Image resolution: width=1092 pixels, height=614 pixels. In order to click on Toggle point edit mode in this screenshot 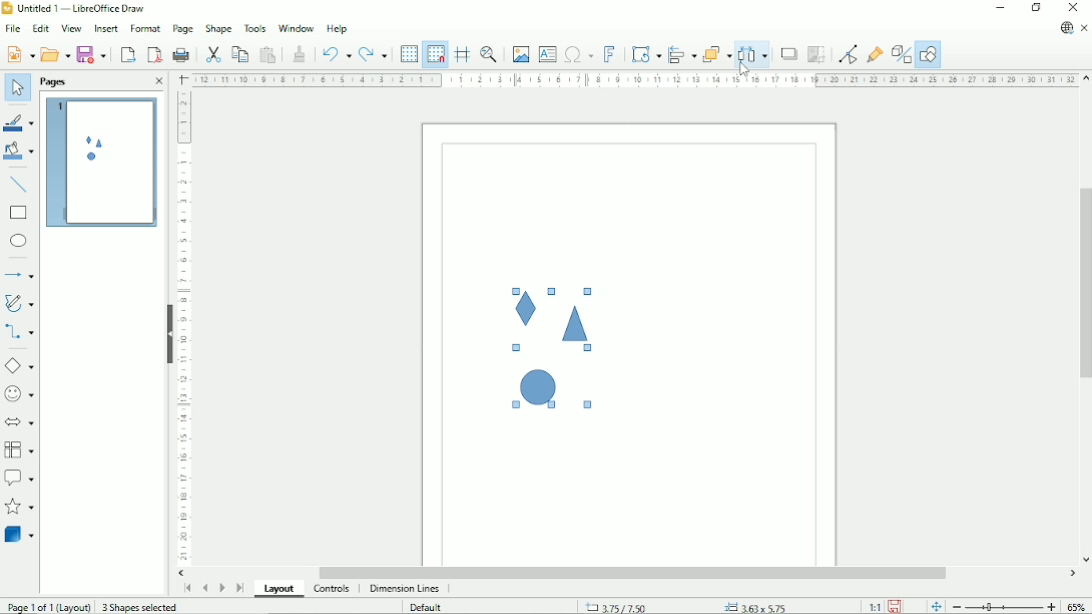, I will do `click(847, 54)`.